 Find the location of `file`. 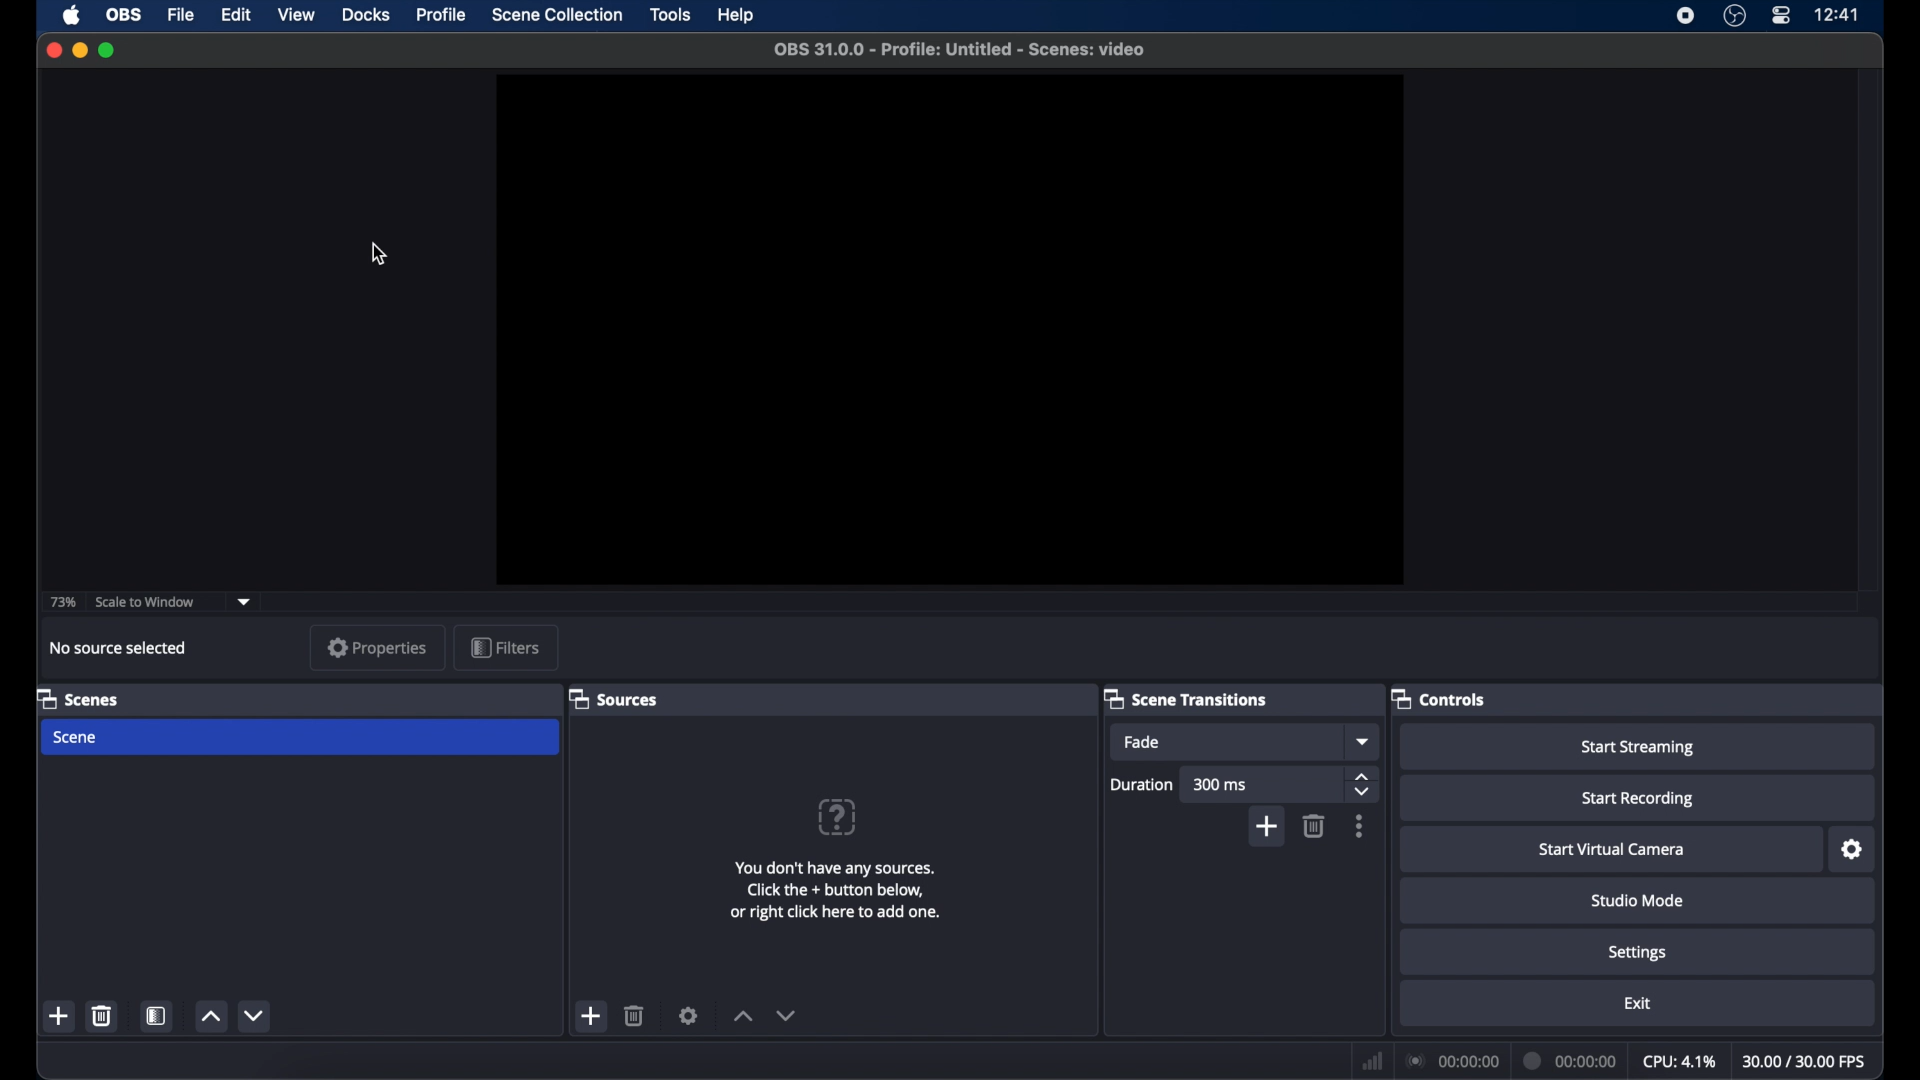

file is located at coordinates (181, 14).